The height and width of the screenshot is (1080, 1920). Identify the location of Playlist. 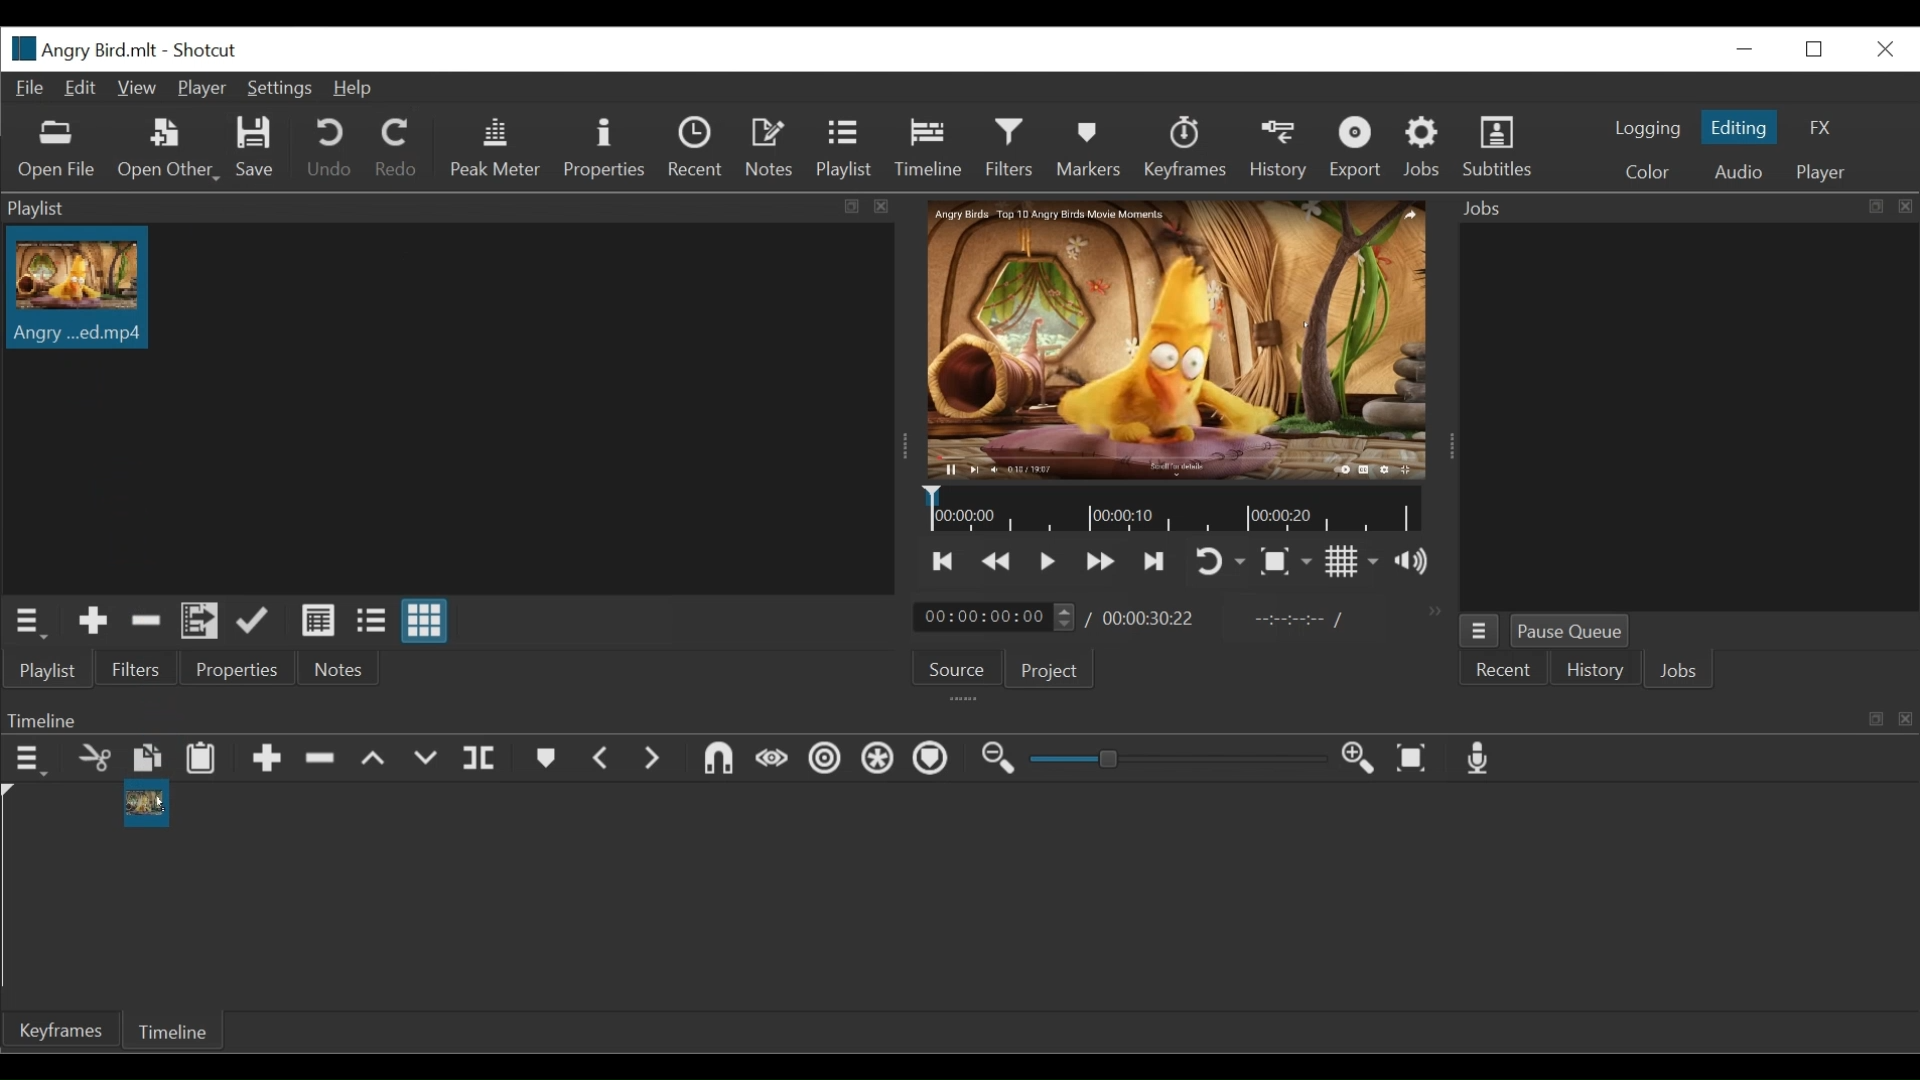
(45, 670).